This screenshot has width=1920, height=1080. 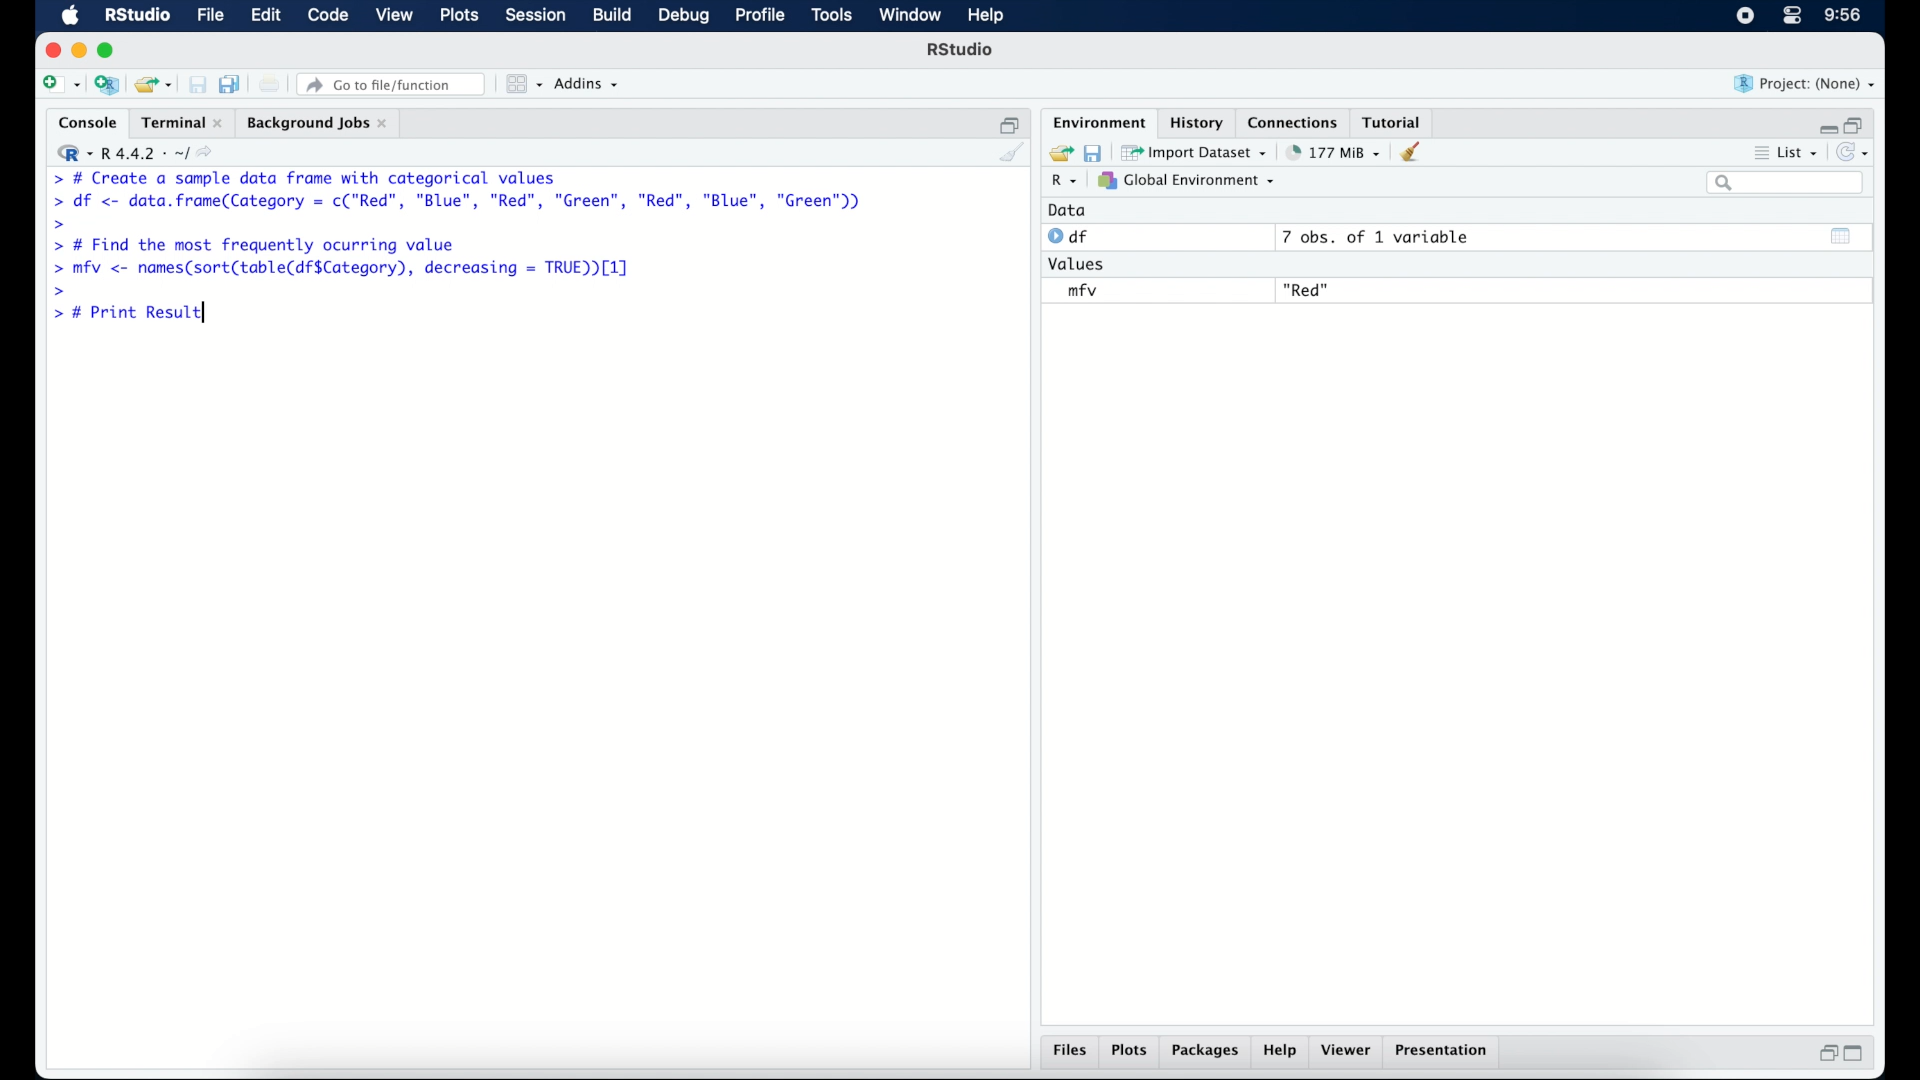 I want to click on values, so click(x=1081, y=265).